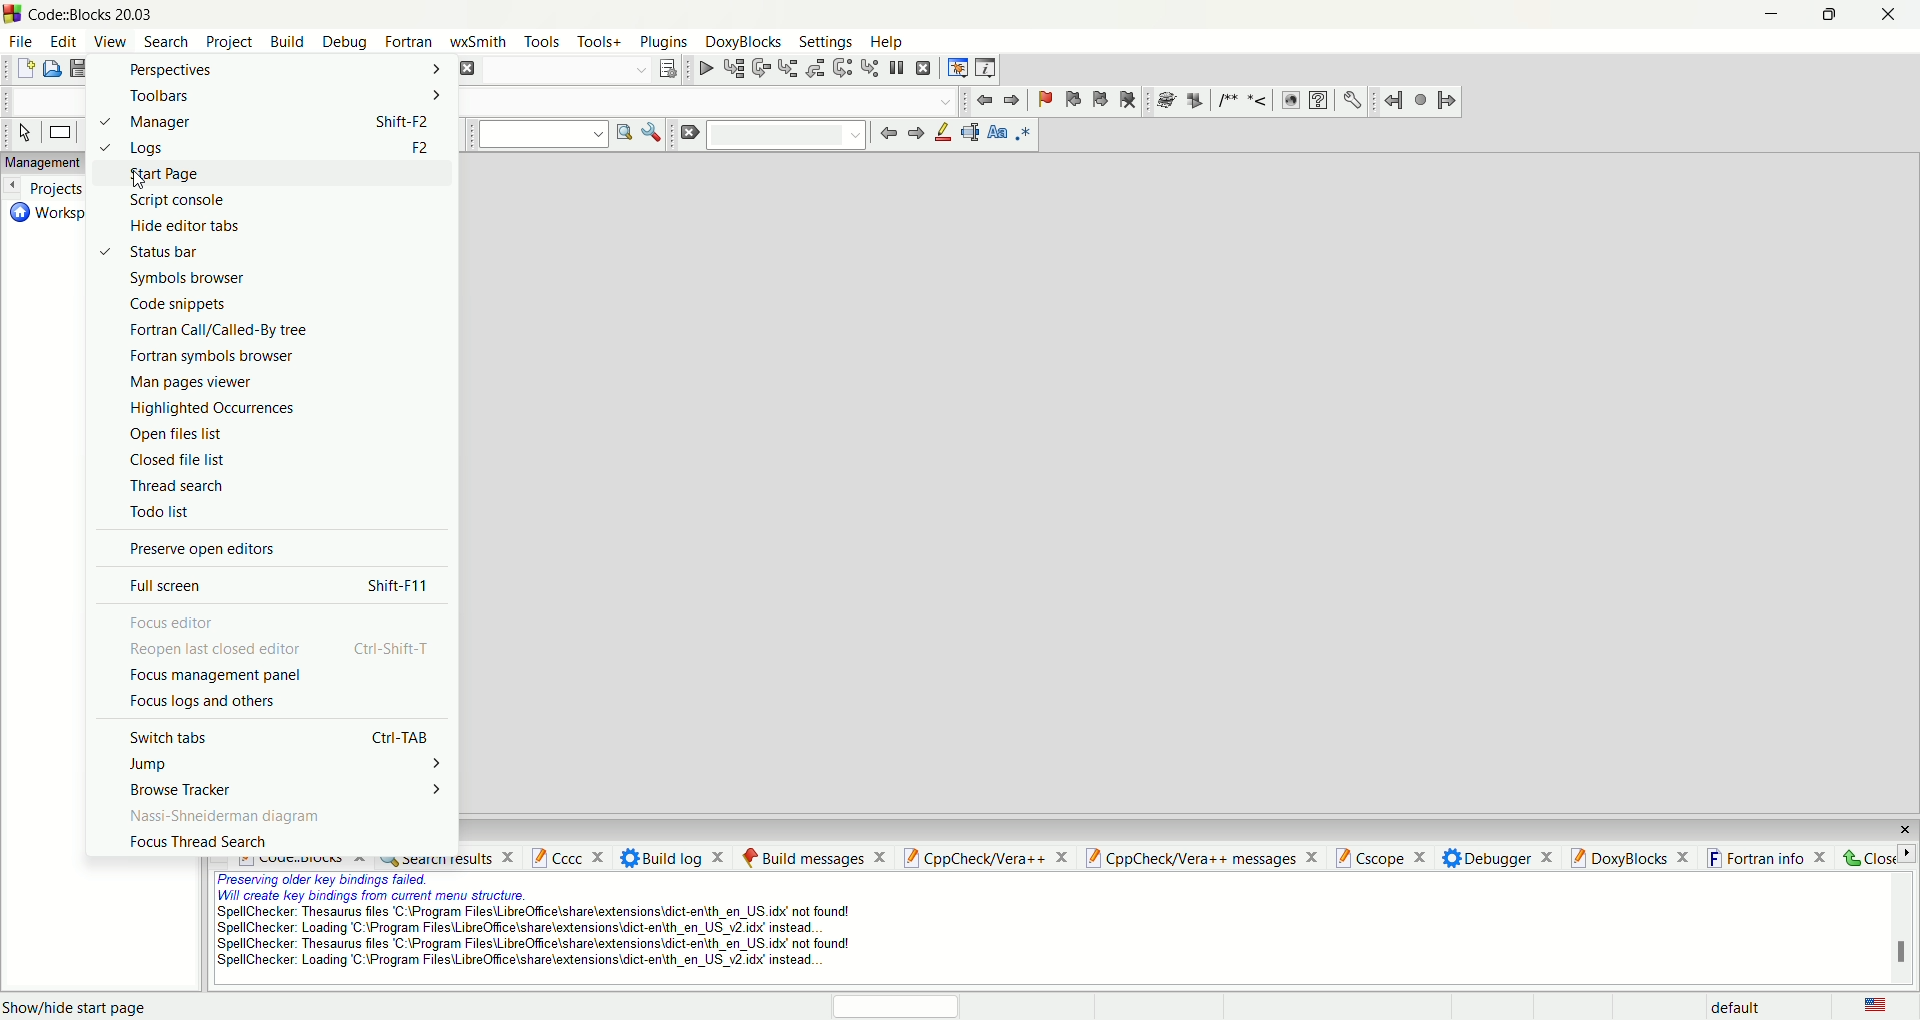 The width and height of the screenshot is (1920, 1020). What do you see at coordinates (667, 43) in the screenshot?
I see `plugins` at bounding box center [667, 43].